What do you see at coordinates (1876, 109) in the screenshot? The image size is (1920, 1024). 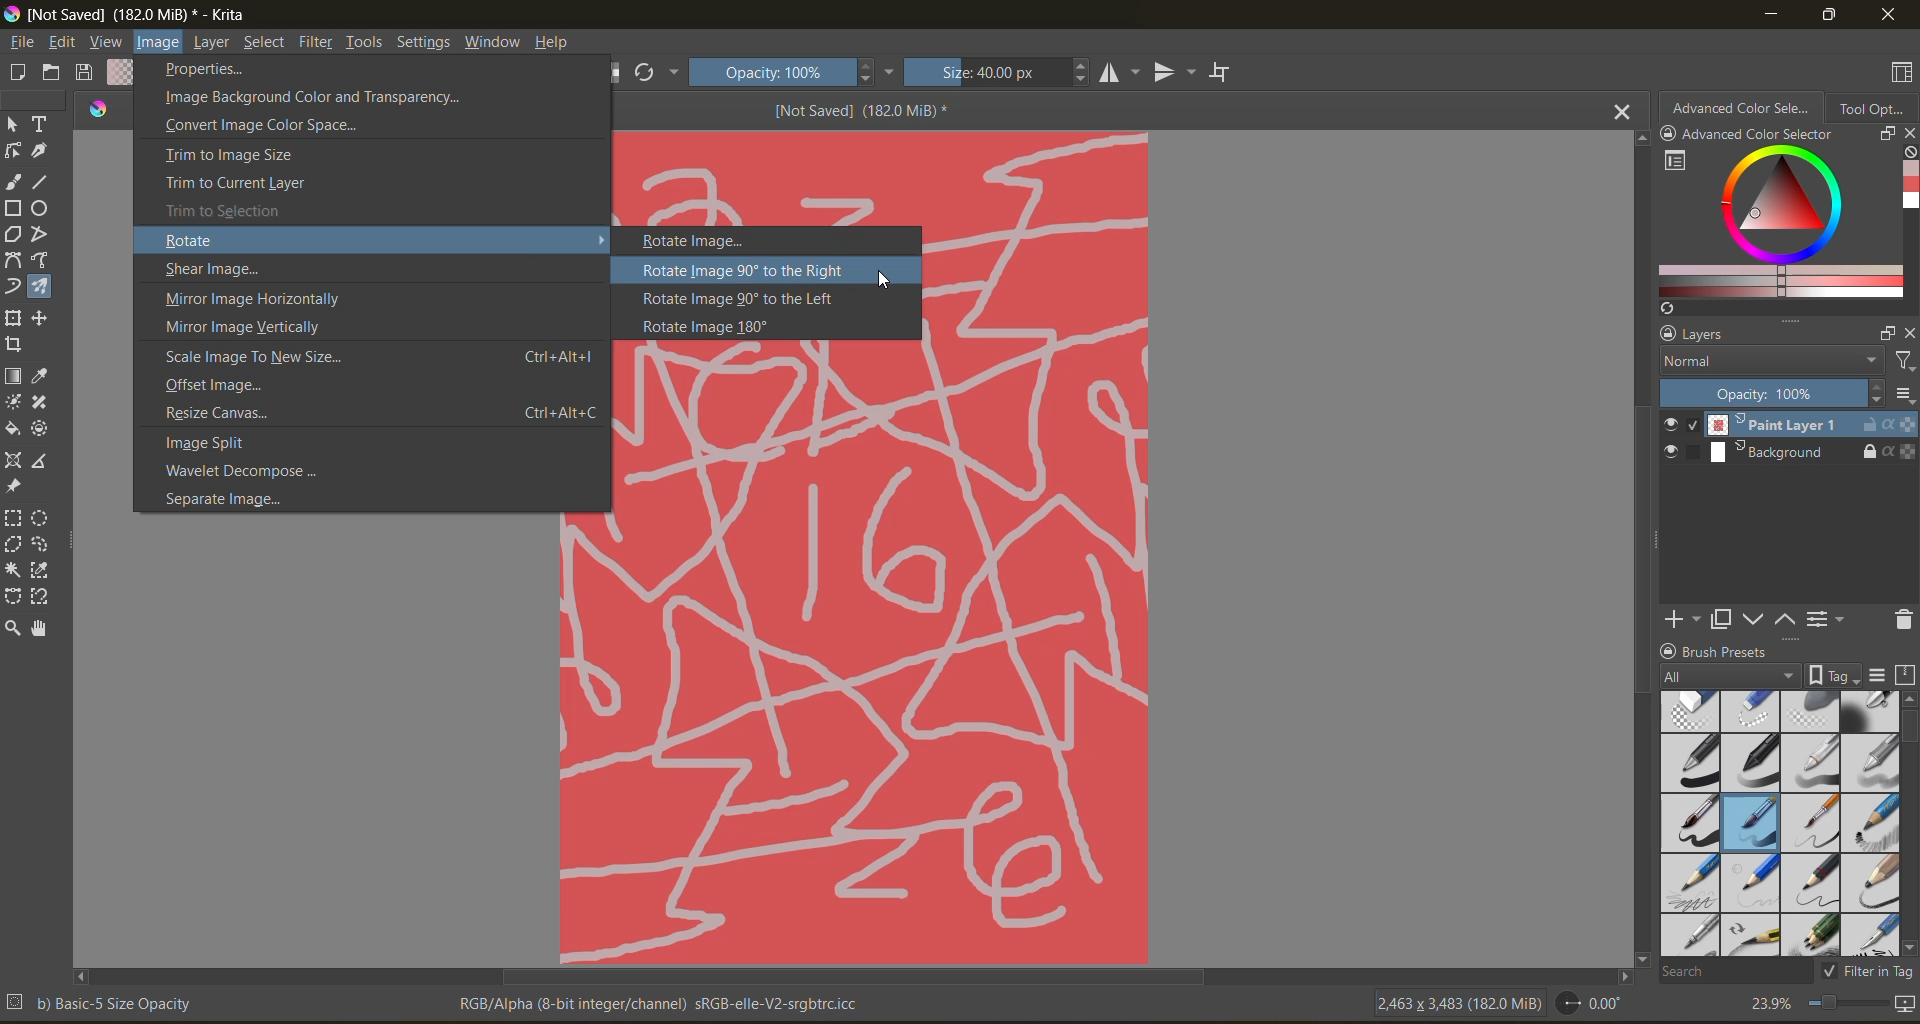 I see `tool options` at bounding box center [1876, 109].